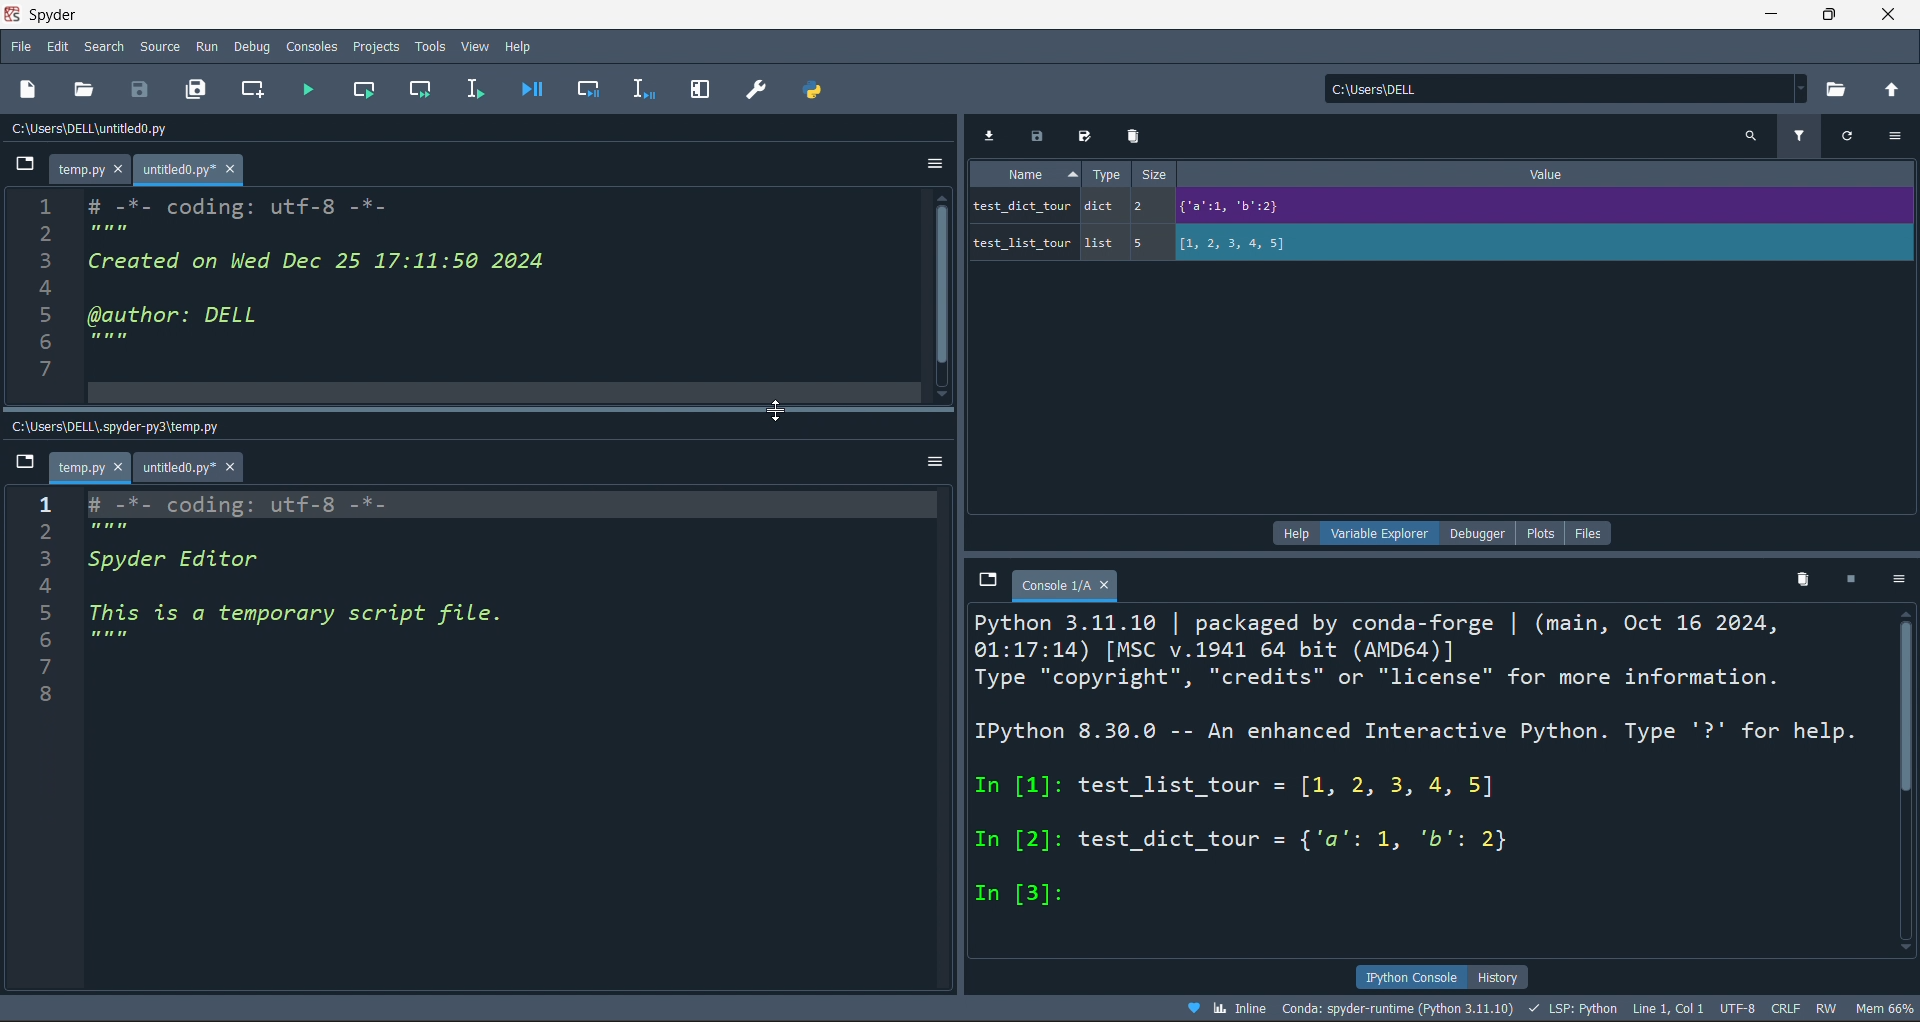 This screenshot has height=1022, width=1920. What do you see at coordinates (1896, 90) in the screenshot?
I see `open directory` at bounding box center [1896, 90].